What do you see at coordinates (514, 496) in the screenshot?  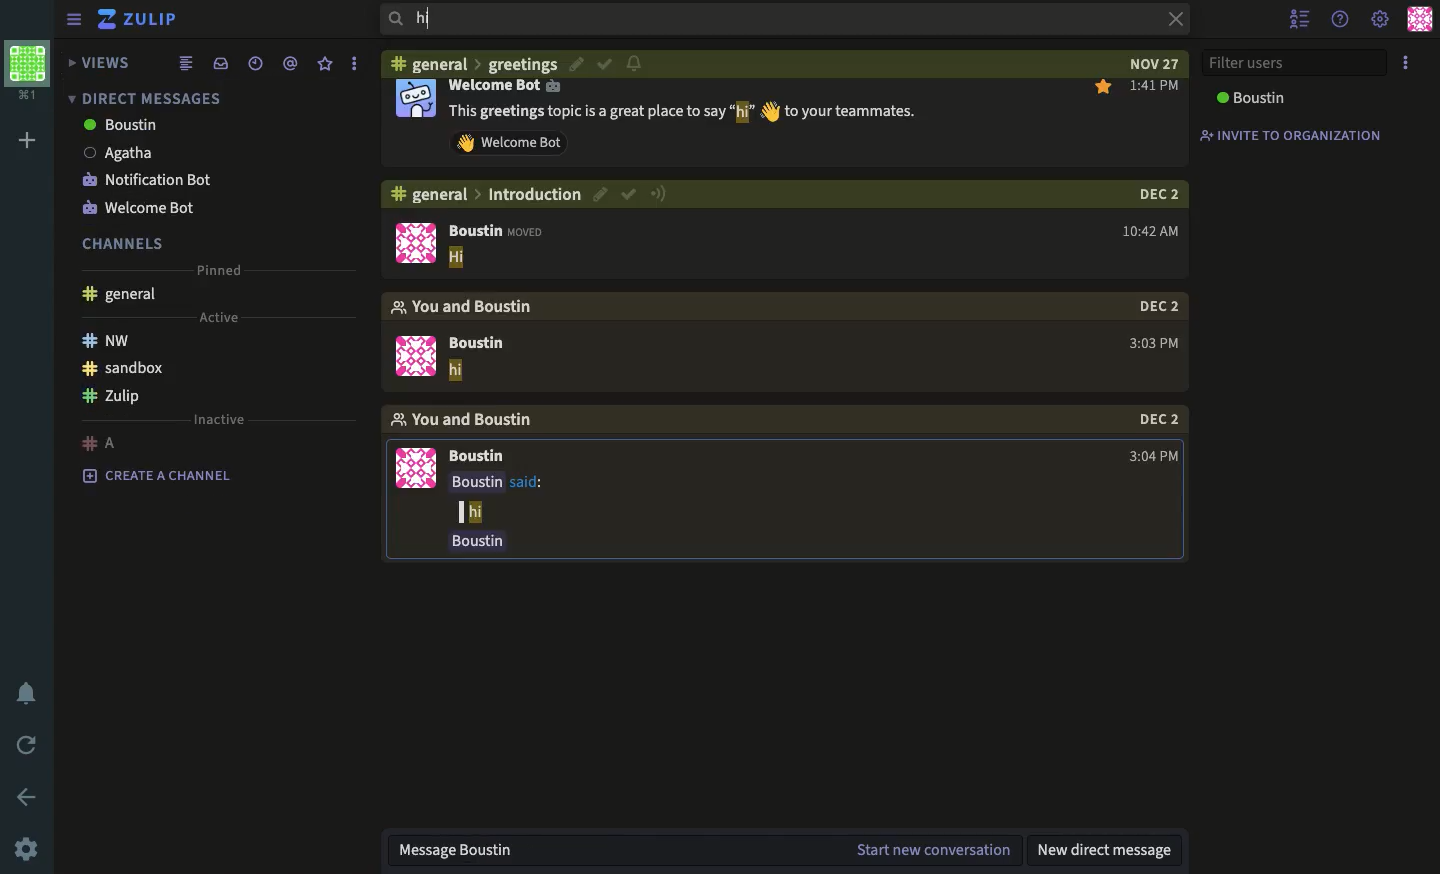 I see `Boustin said: Hi` at bounding box center [514, 496].